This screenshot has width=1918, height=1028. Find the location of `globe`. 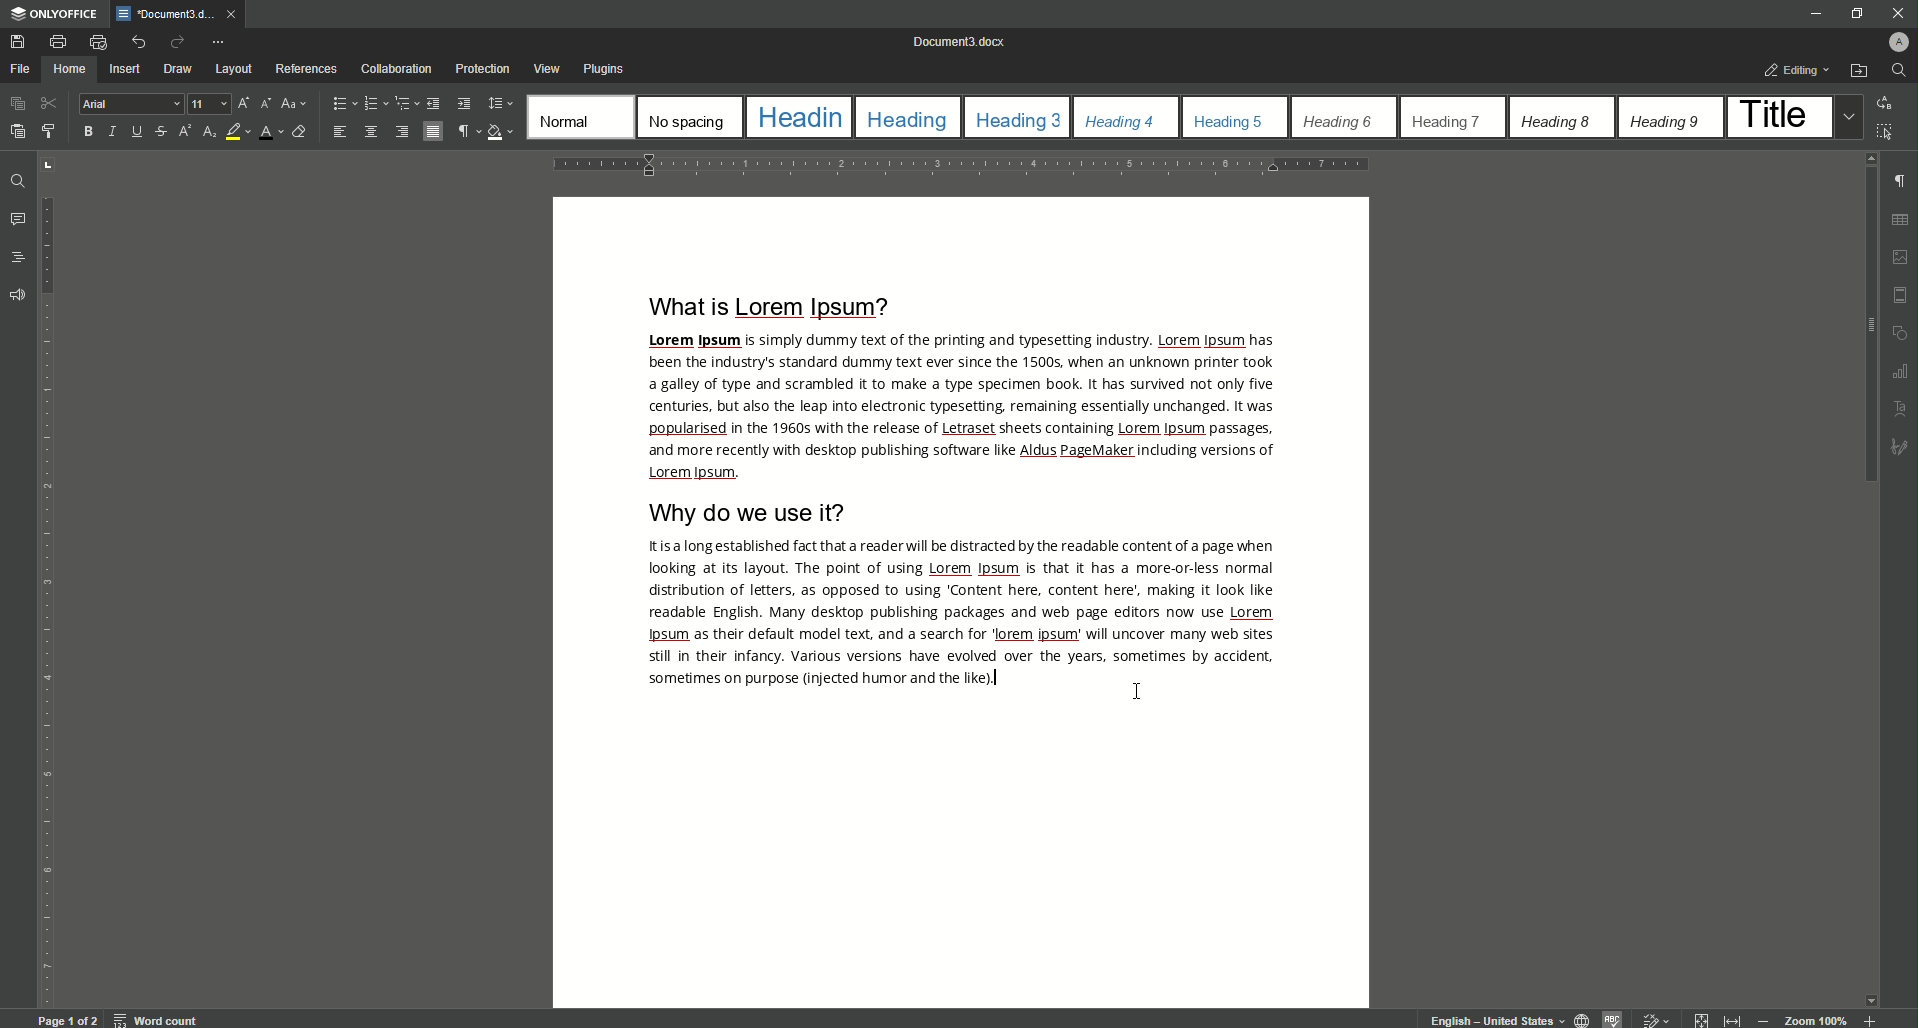

globe is located at coordinates (1581, 1018).